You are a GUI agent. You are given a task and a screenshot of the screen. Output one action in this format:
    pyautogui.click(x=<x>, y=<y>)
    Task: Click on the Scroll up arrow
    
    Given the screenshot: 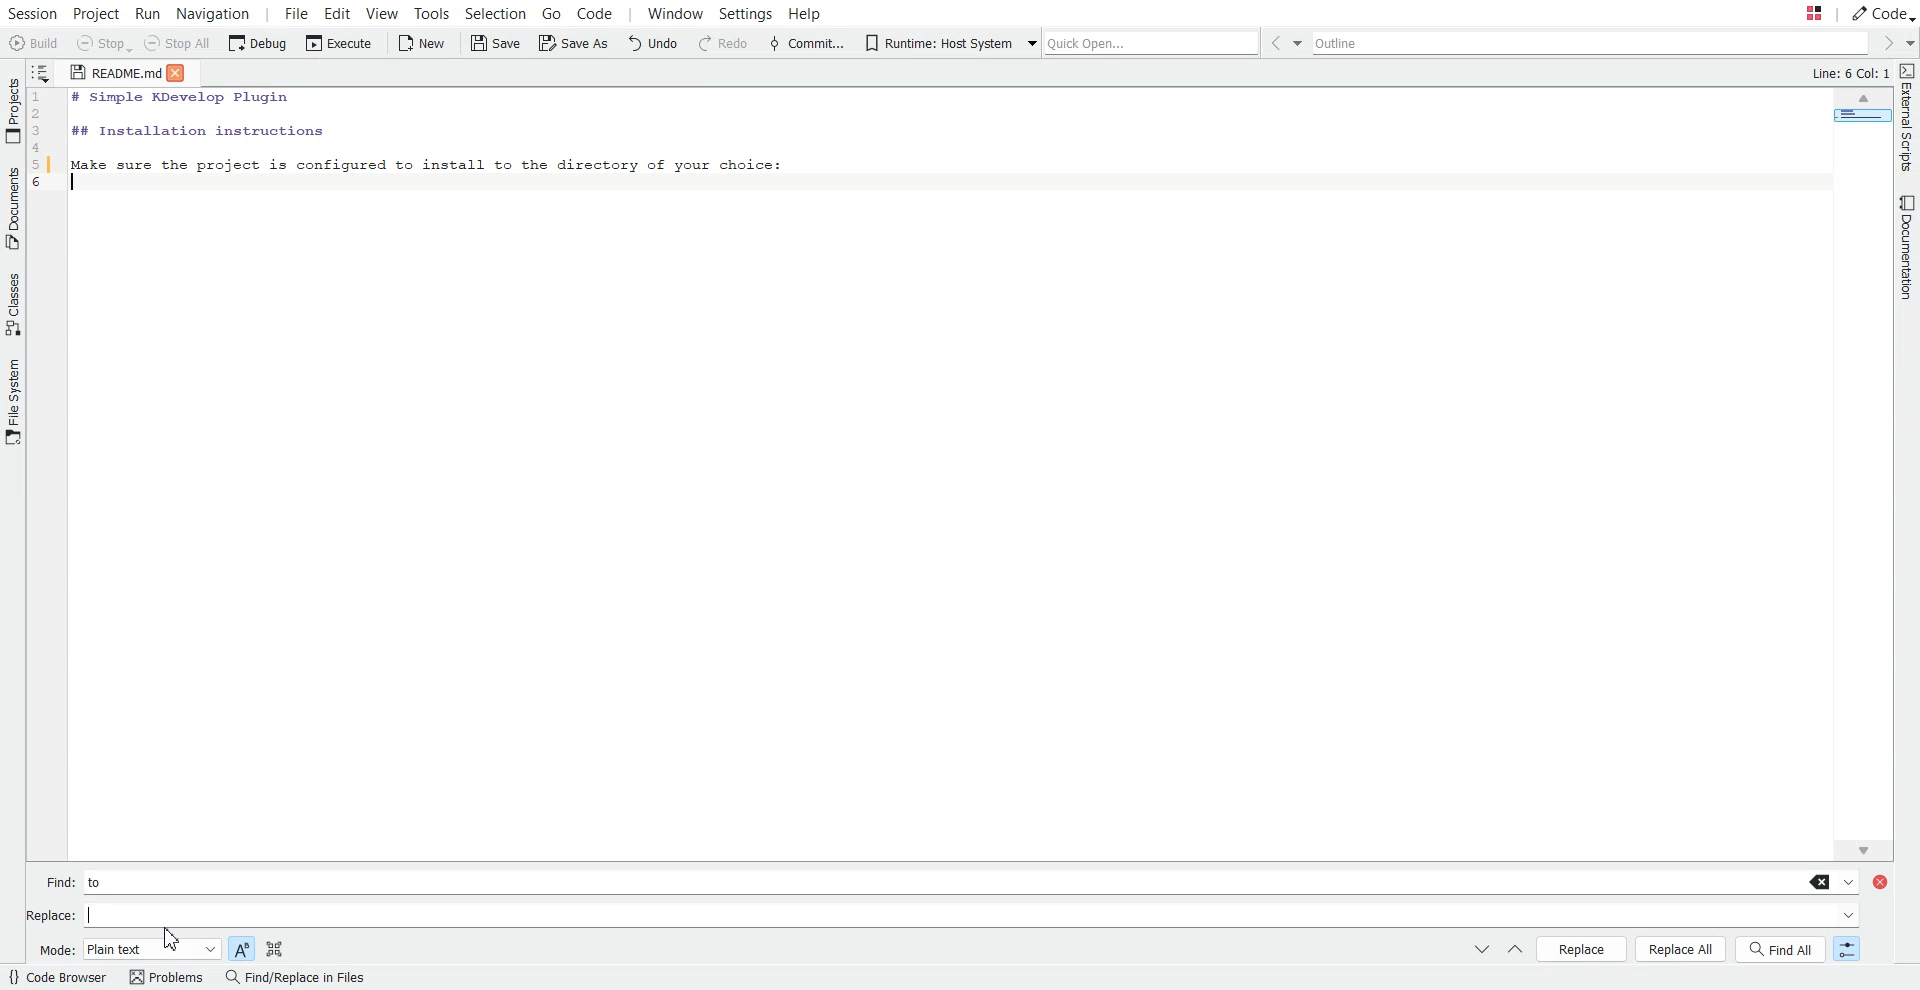 What is the action you would take?
    pyautogui.click(x=1863, y=100)
    